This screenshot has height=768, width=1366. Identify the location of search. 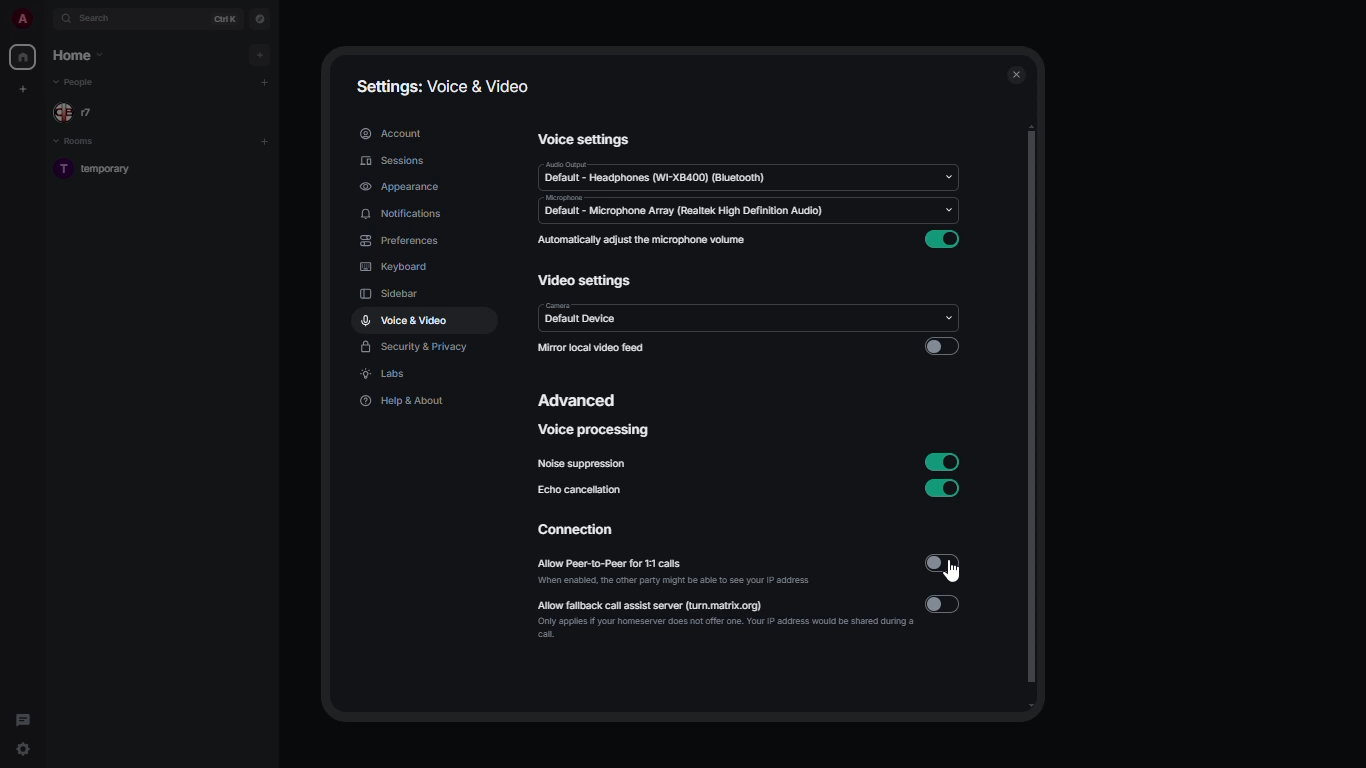
(100, 20).